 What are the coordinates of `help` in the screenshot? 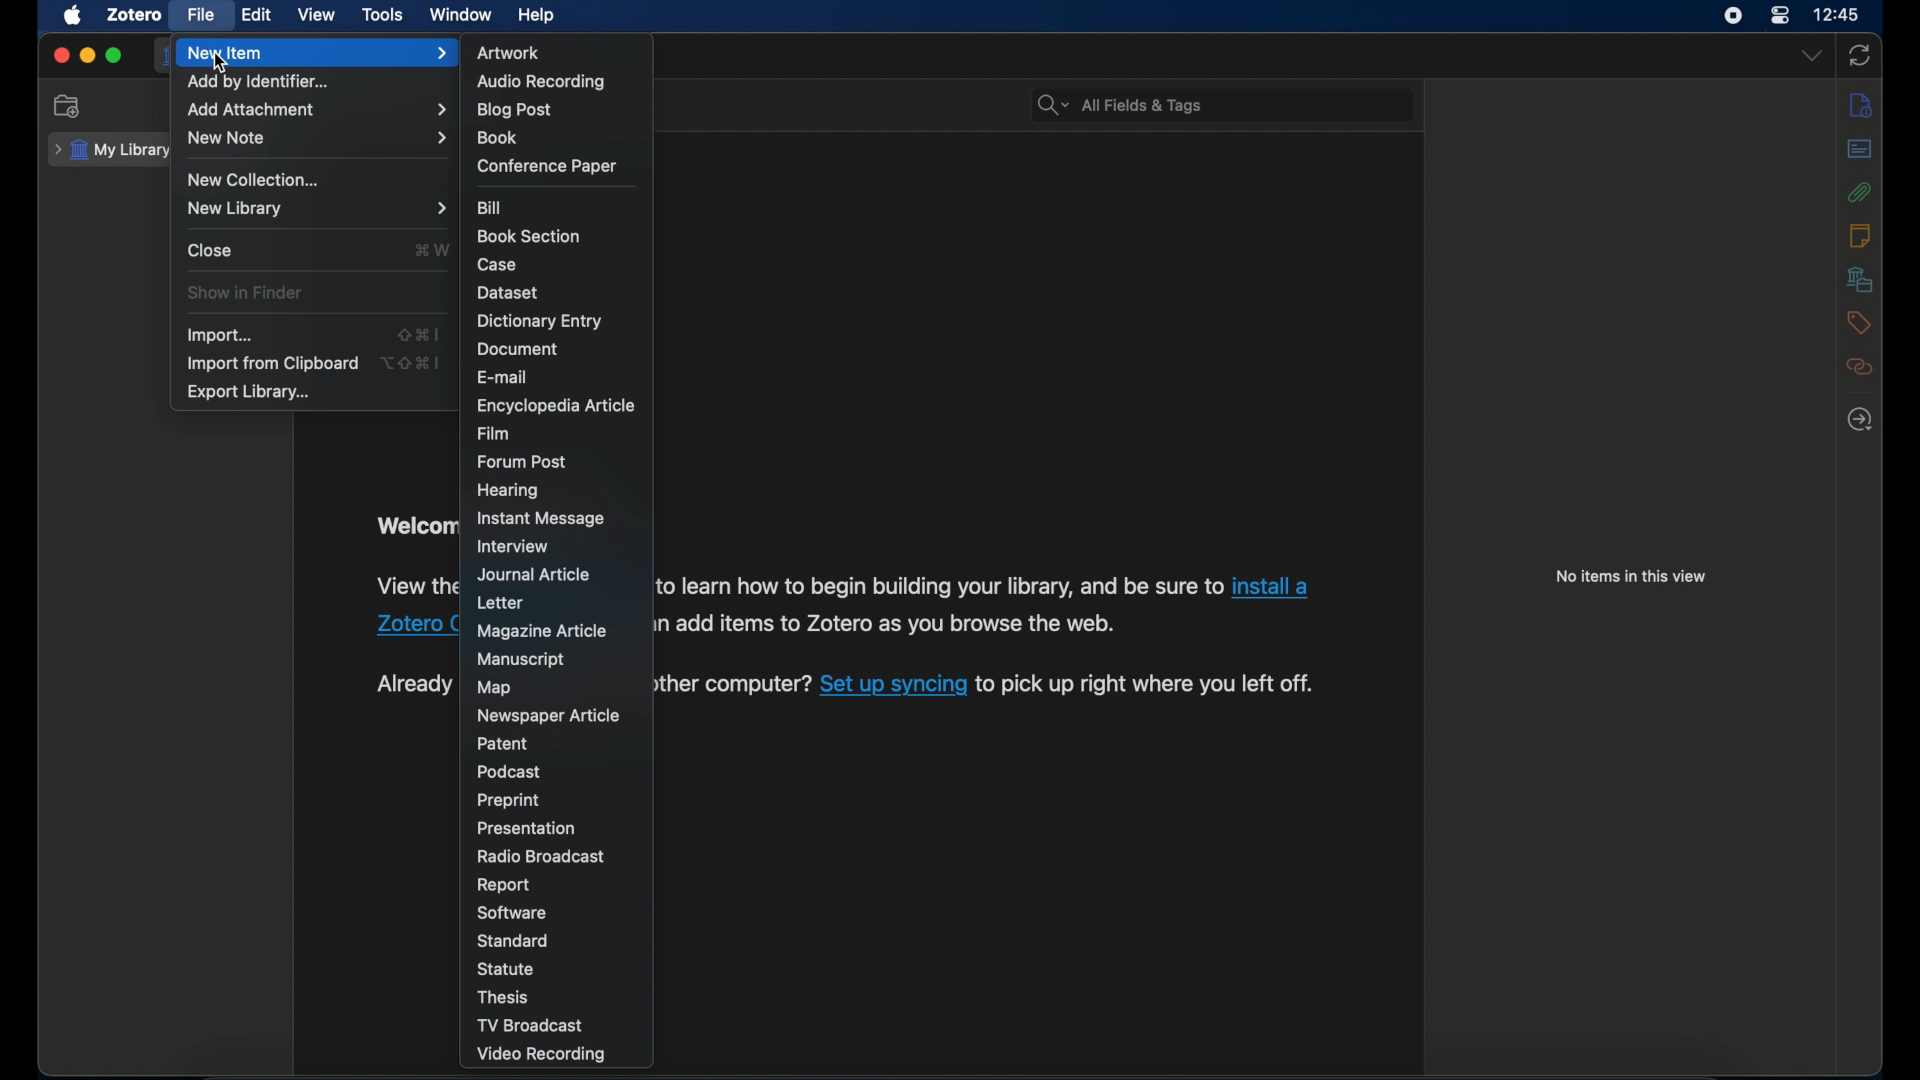 It's located at (538, 16).